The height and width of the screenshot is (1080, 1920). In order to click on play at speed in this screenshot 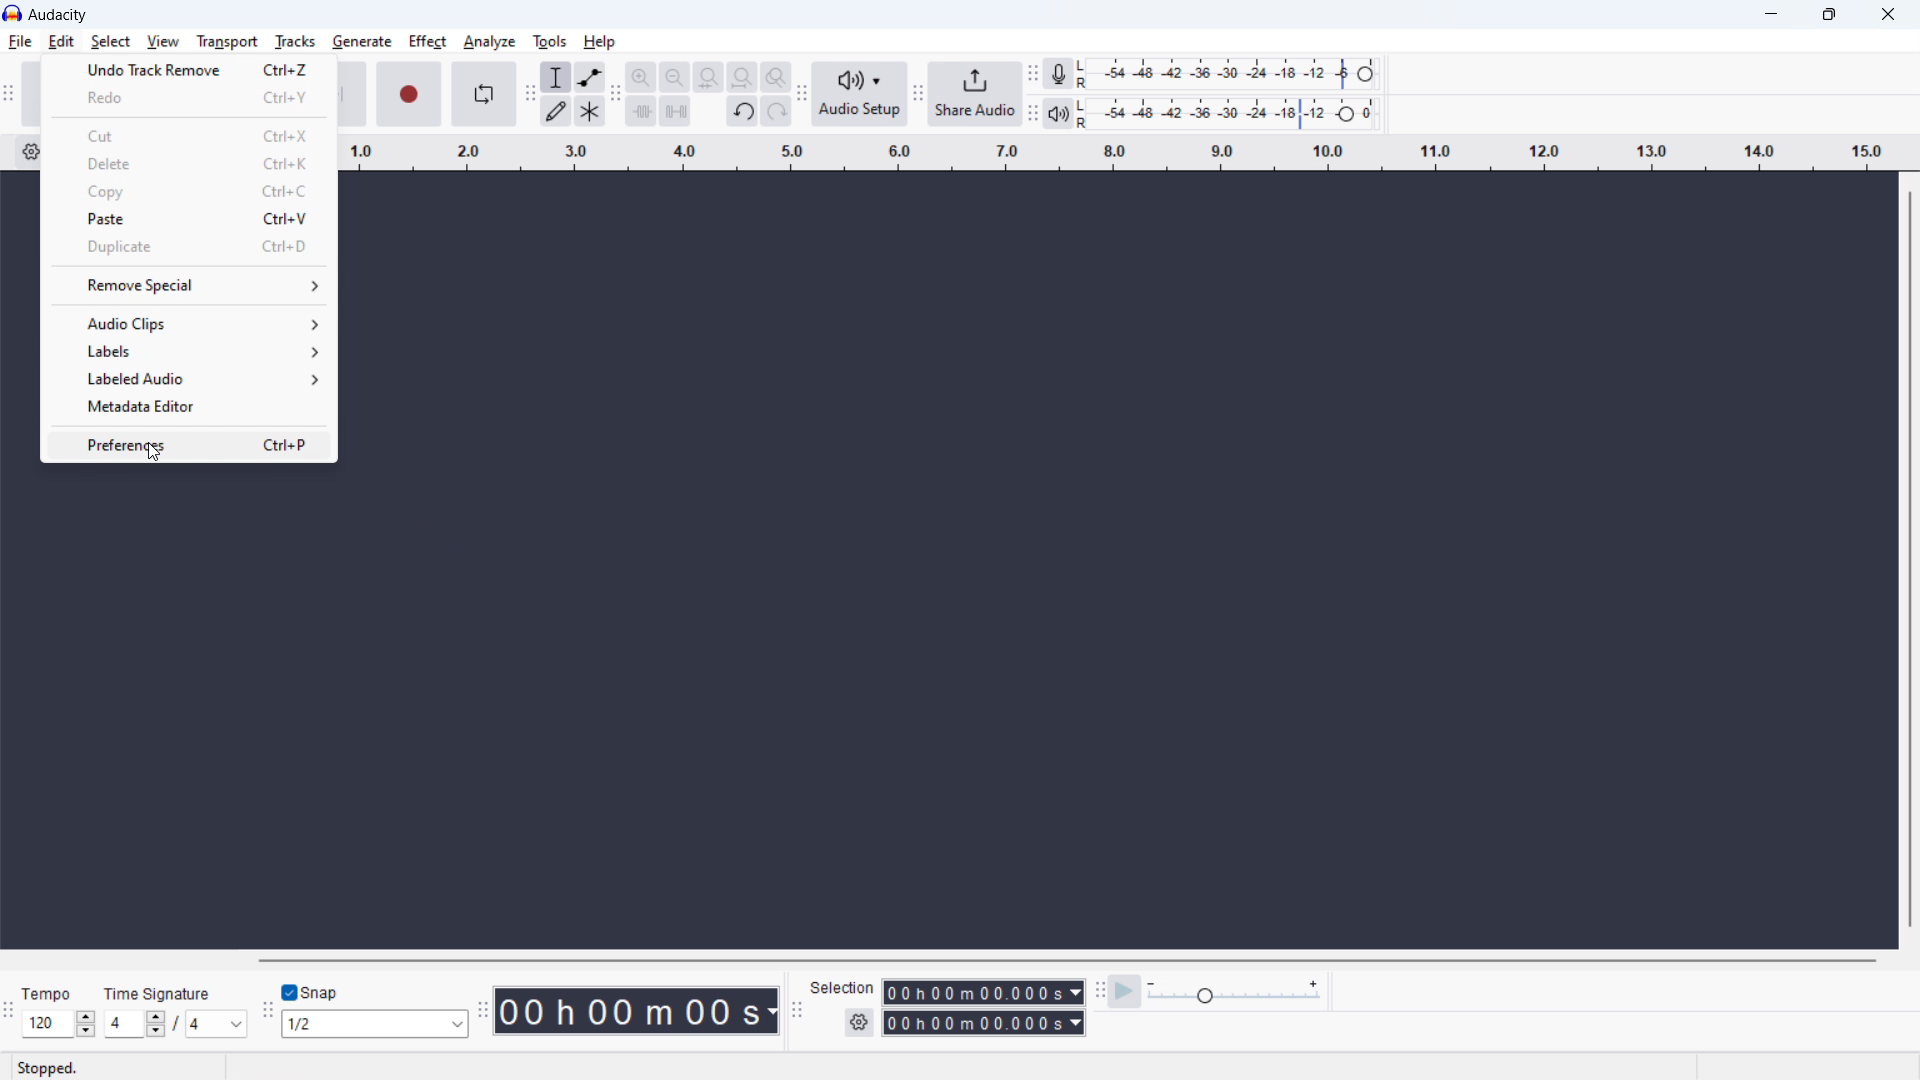, I will do `click(1125, 991)`.